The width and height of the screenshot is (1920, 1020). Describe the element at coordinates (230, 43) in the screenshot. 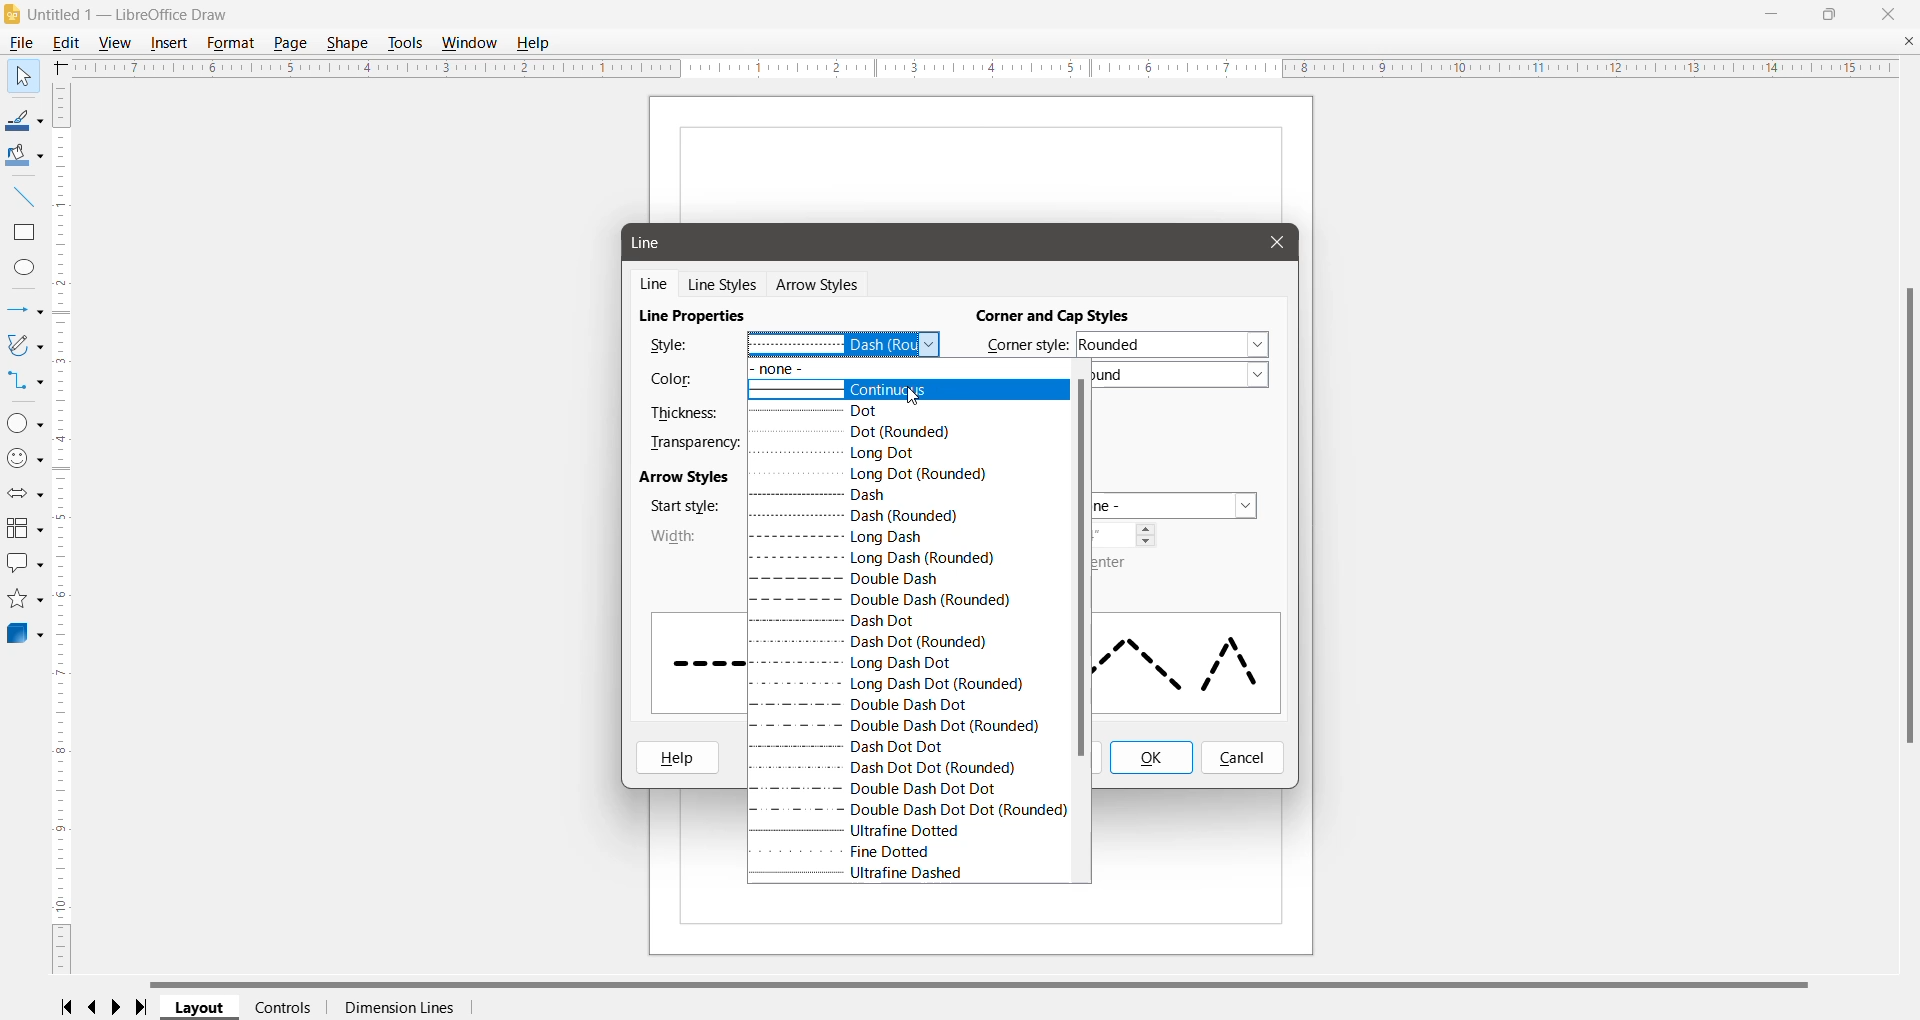

I see `Format` at that location.